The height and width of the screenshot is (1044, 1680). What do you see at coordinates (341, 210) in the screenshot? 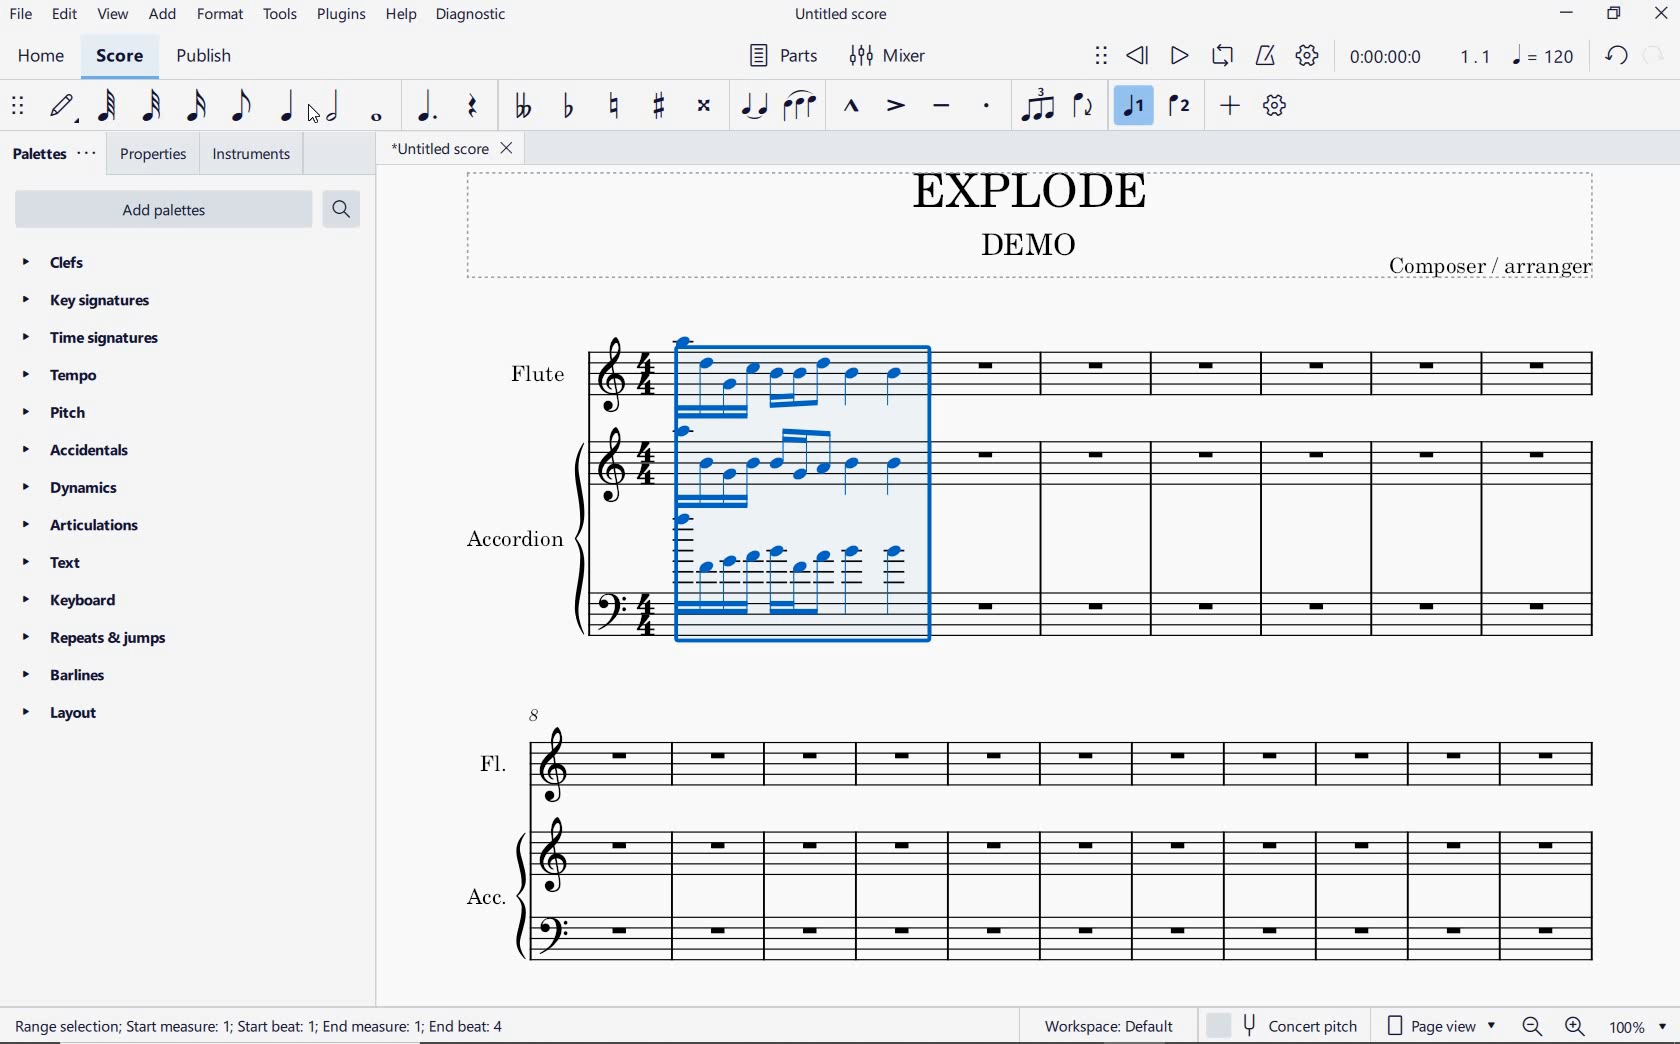
I see `search palettes` at bounding box center [341, 210].